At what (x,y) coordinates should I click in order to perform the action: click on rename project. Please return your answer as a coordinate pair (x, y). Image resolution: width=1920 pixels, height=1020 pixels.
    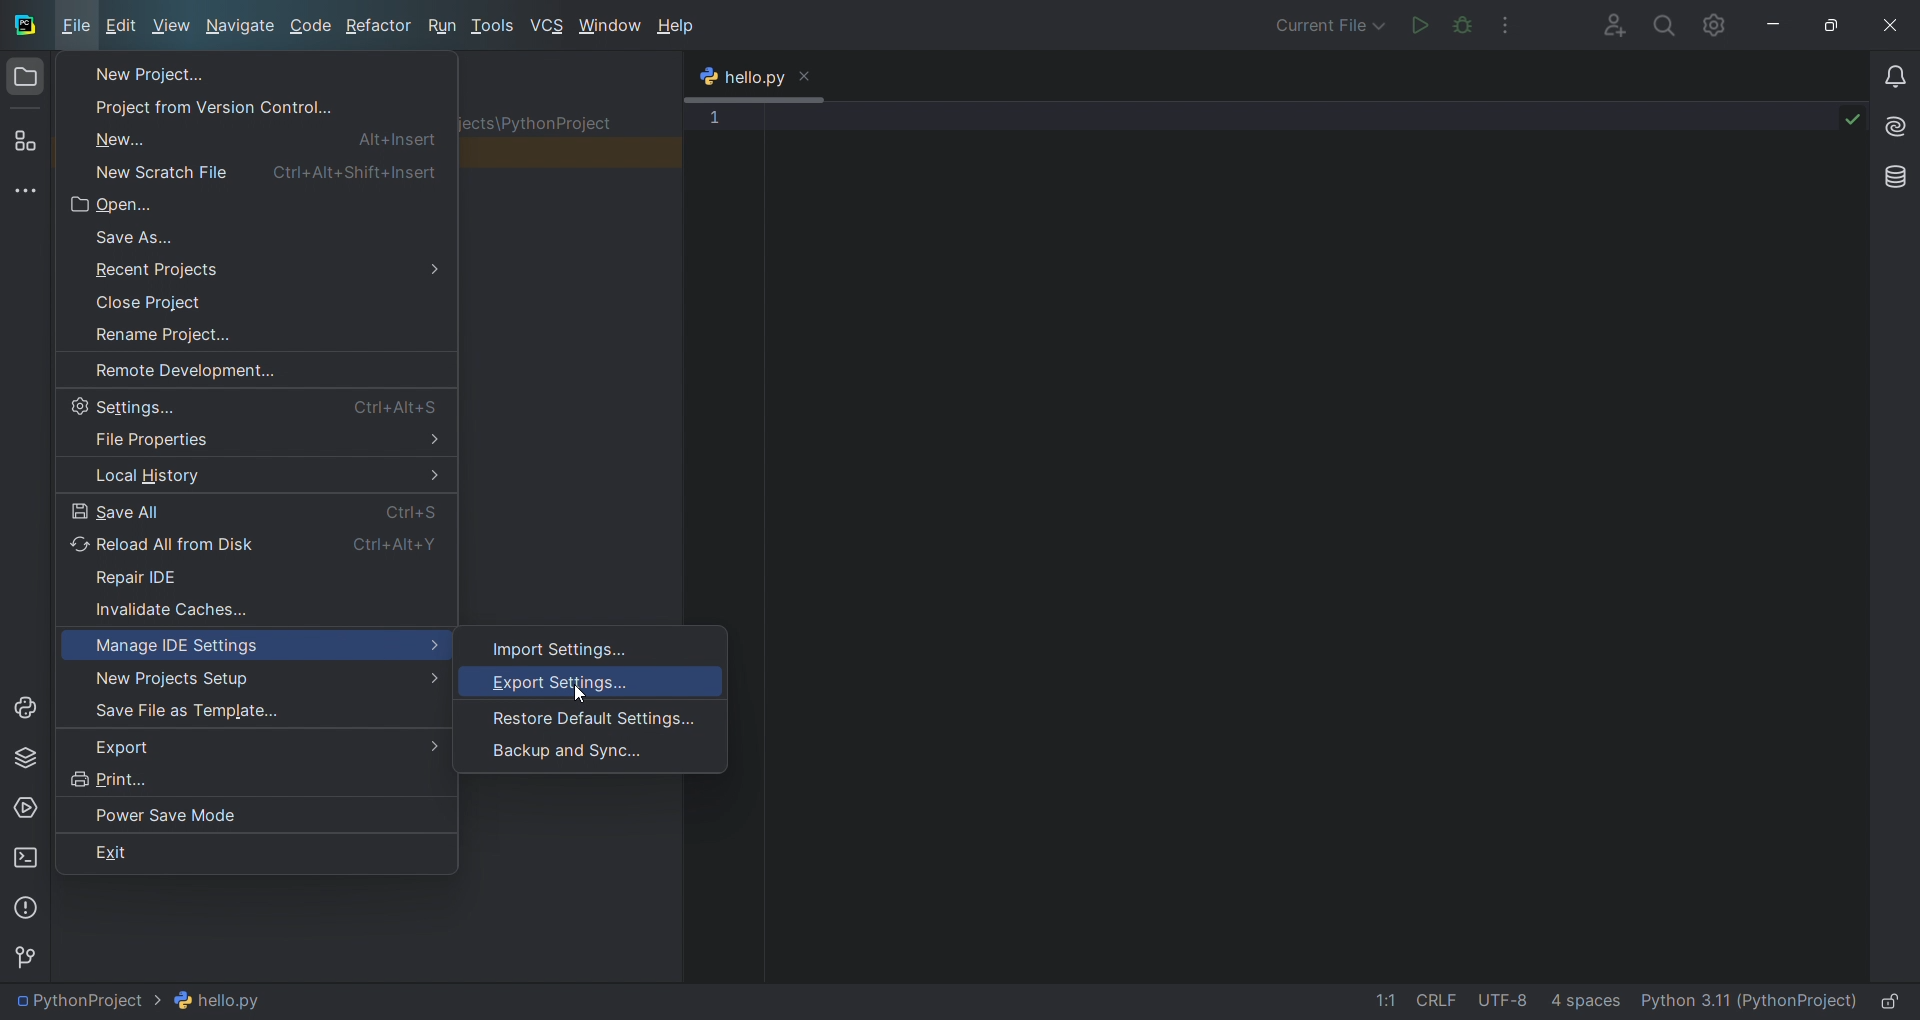
    Looking at the image, I should click on (256, 330).